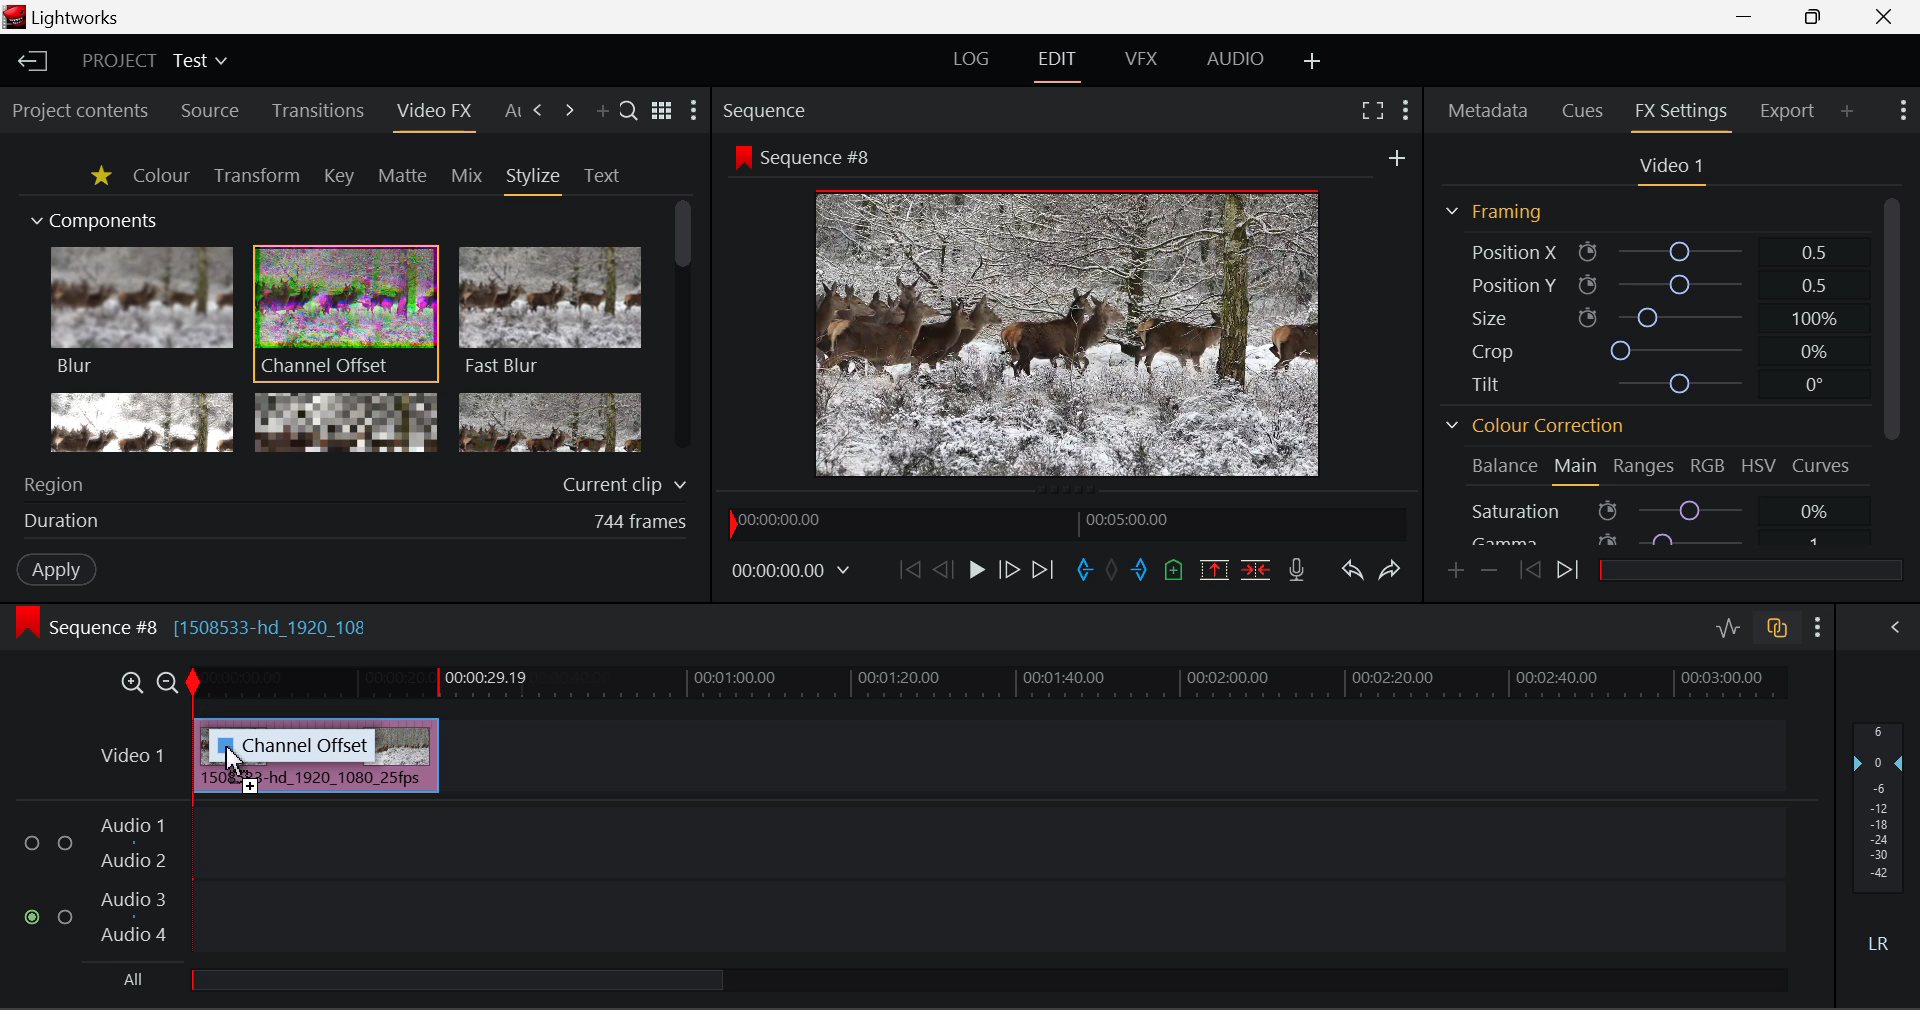 The width and height of the screenshot is (1920, 1010). What do you see at coordinates (256, 176) in the screenshot?
I see `Transform` at bounding box center [256, 176].